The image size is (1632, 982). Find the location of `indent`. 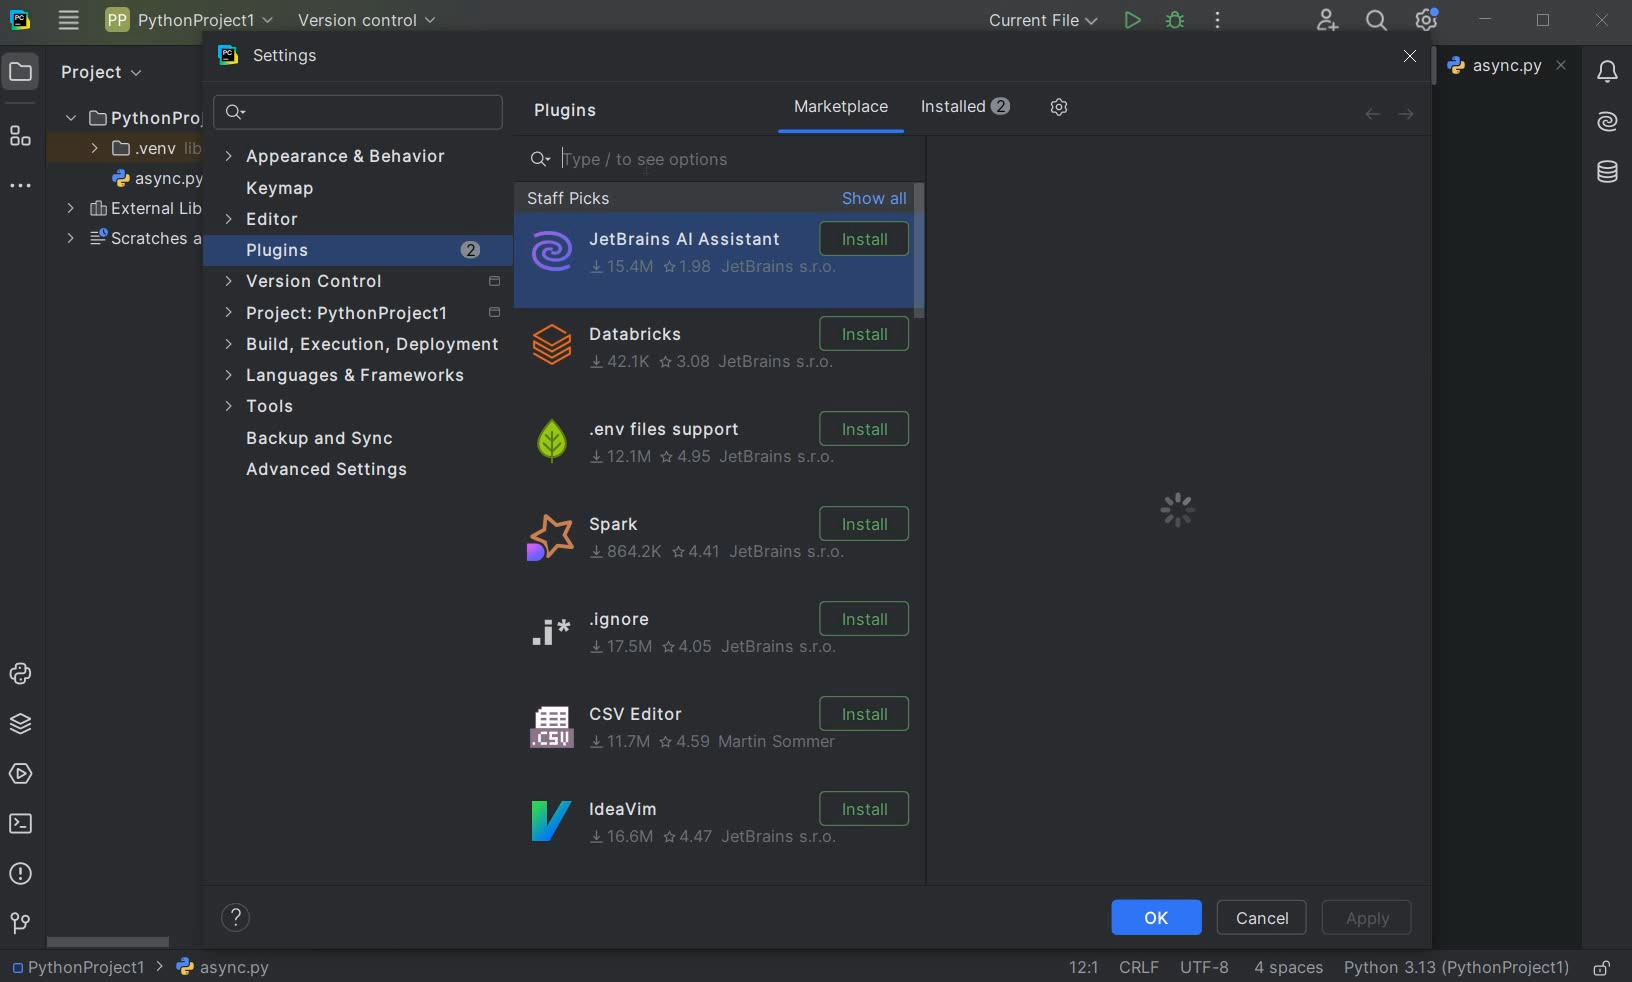

indent is located at coordinates (1290, 970).